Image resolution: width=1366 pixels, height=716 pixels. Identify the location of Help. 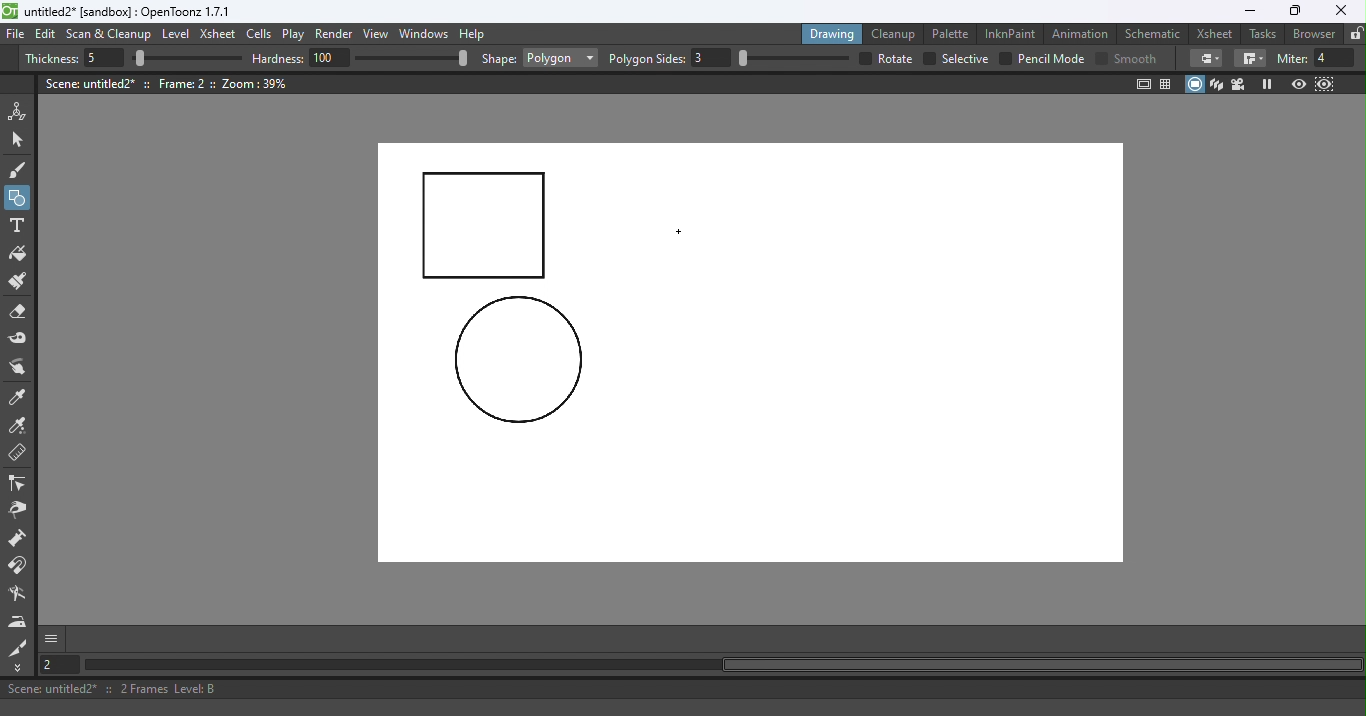
(475, 33).